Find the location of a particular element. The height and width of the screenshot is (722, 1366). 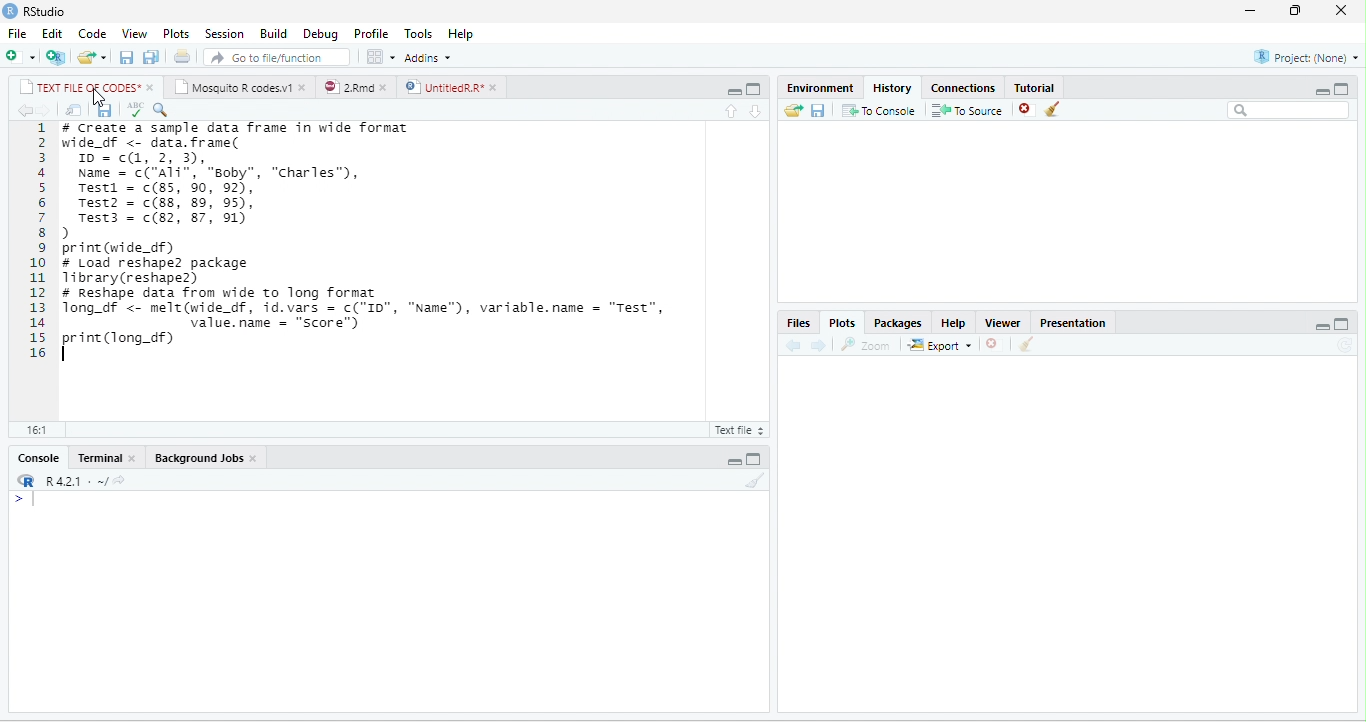

Zoom is located at coordinates (866, 345).